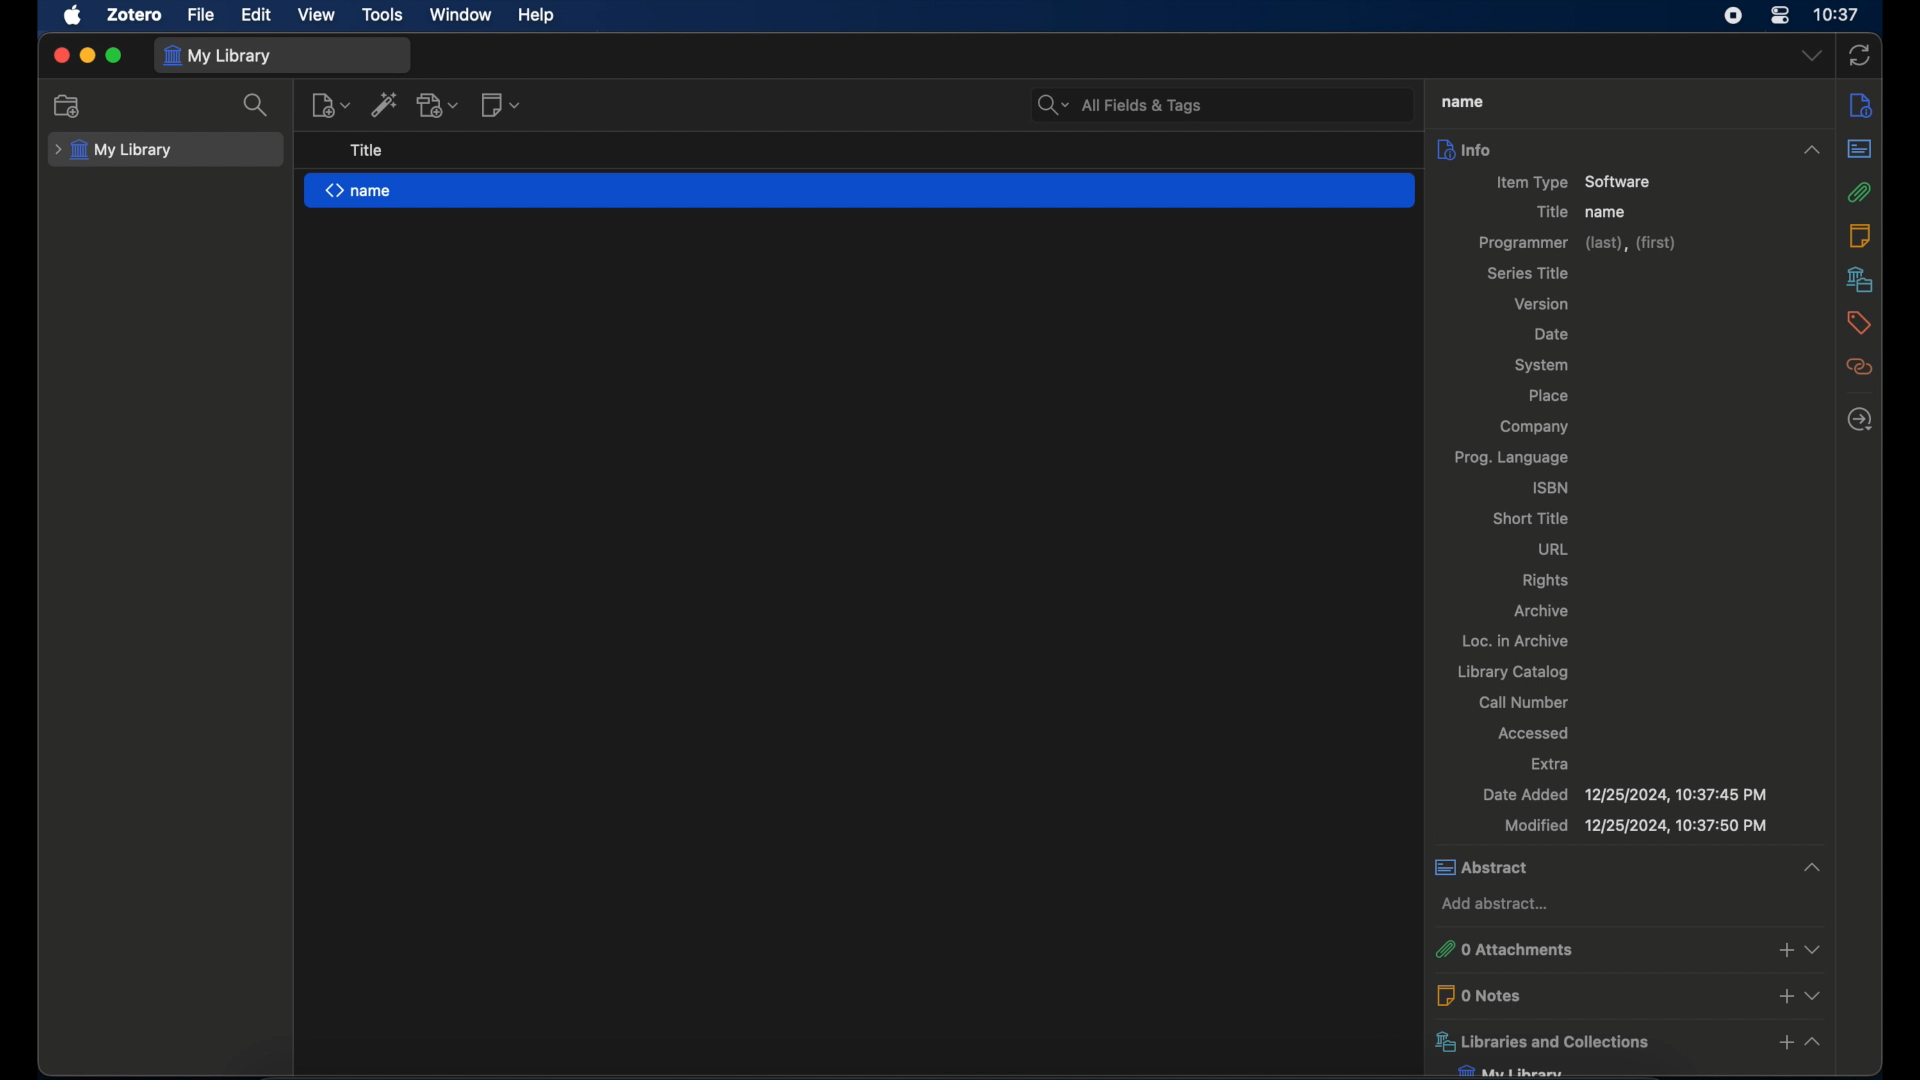 This screenshot has width=1920, height=1080. What do you see at coordinates (1780, 1043) in the screenshot?
I see `add libraries` at bounding box center [1780, 1043].